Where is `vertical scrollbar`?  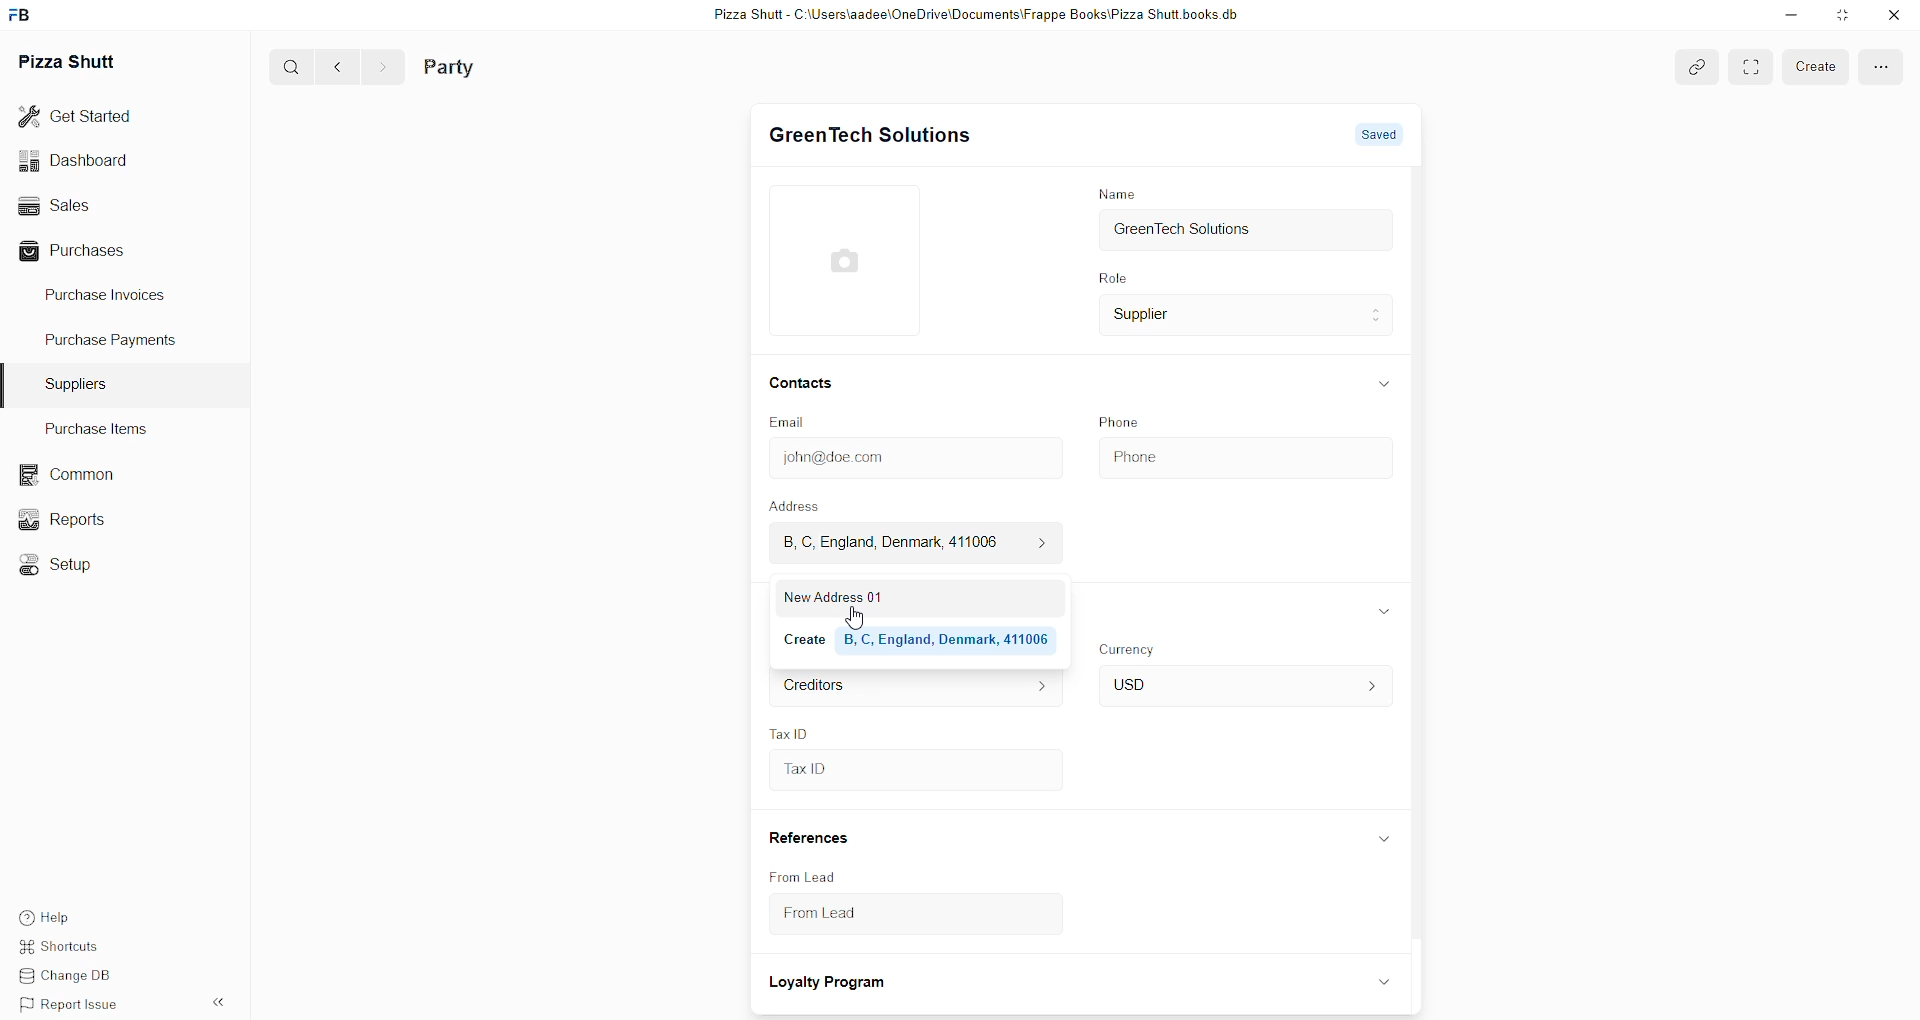
vertical scrollbar is located at coordinates (1421, 549).